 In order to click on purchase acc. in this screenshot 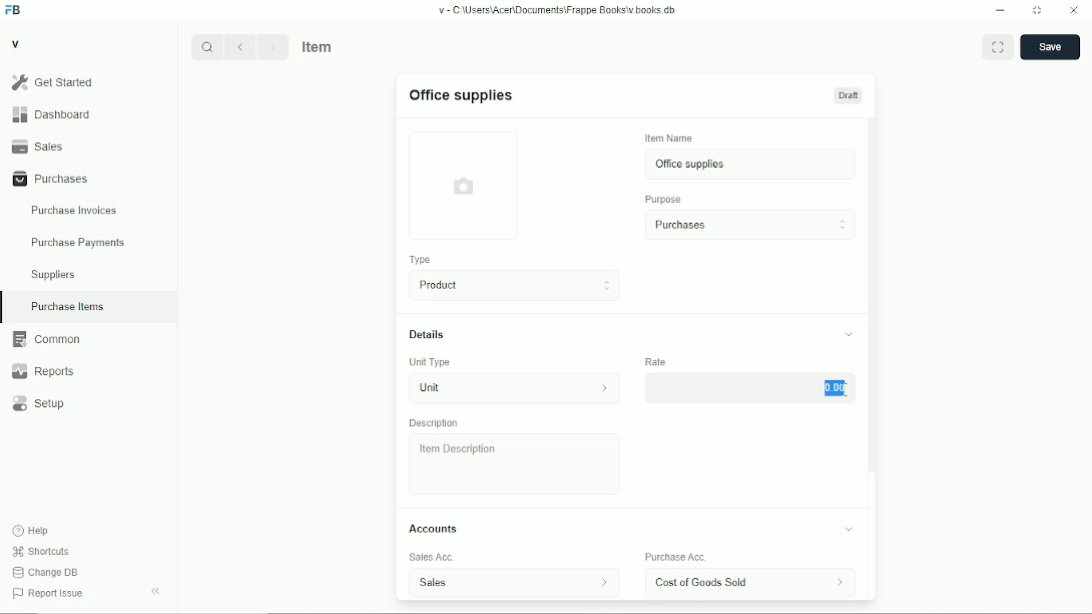, I will do `click(676, 557)`.